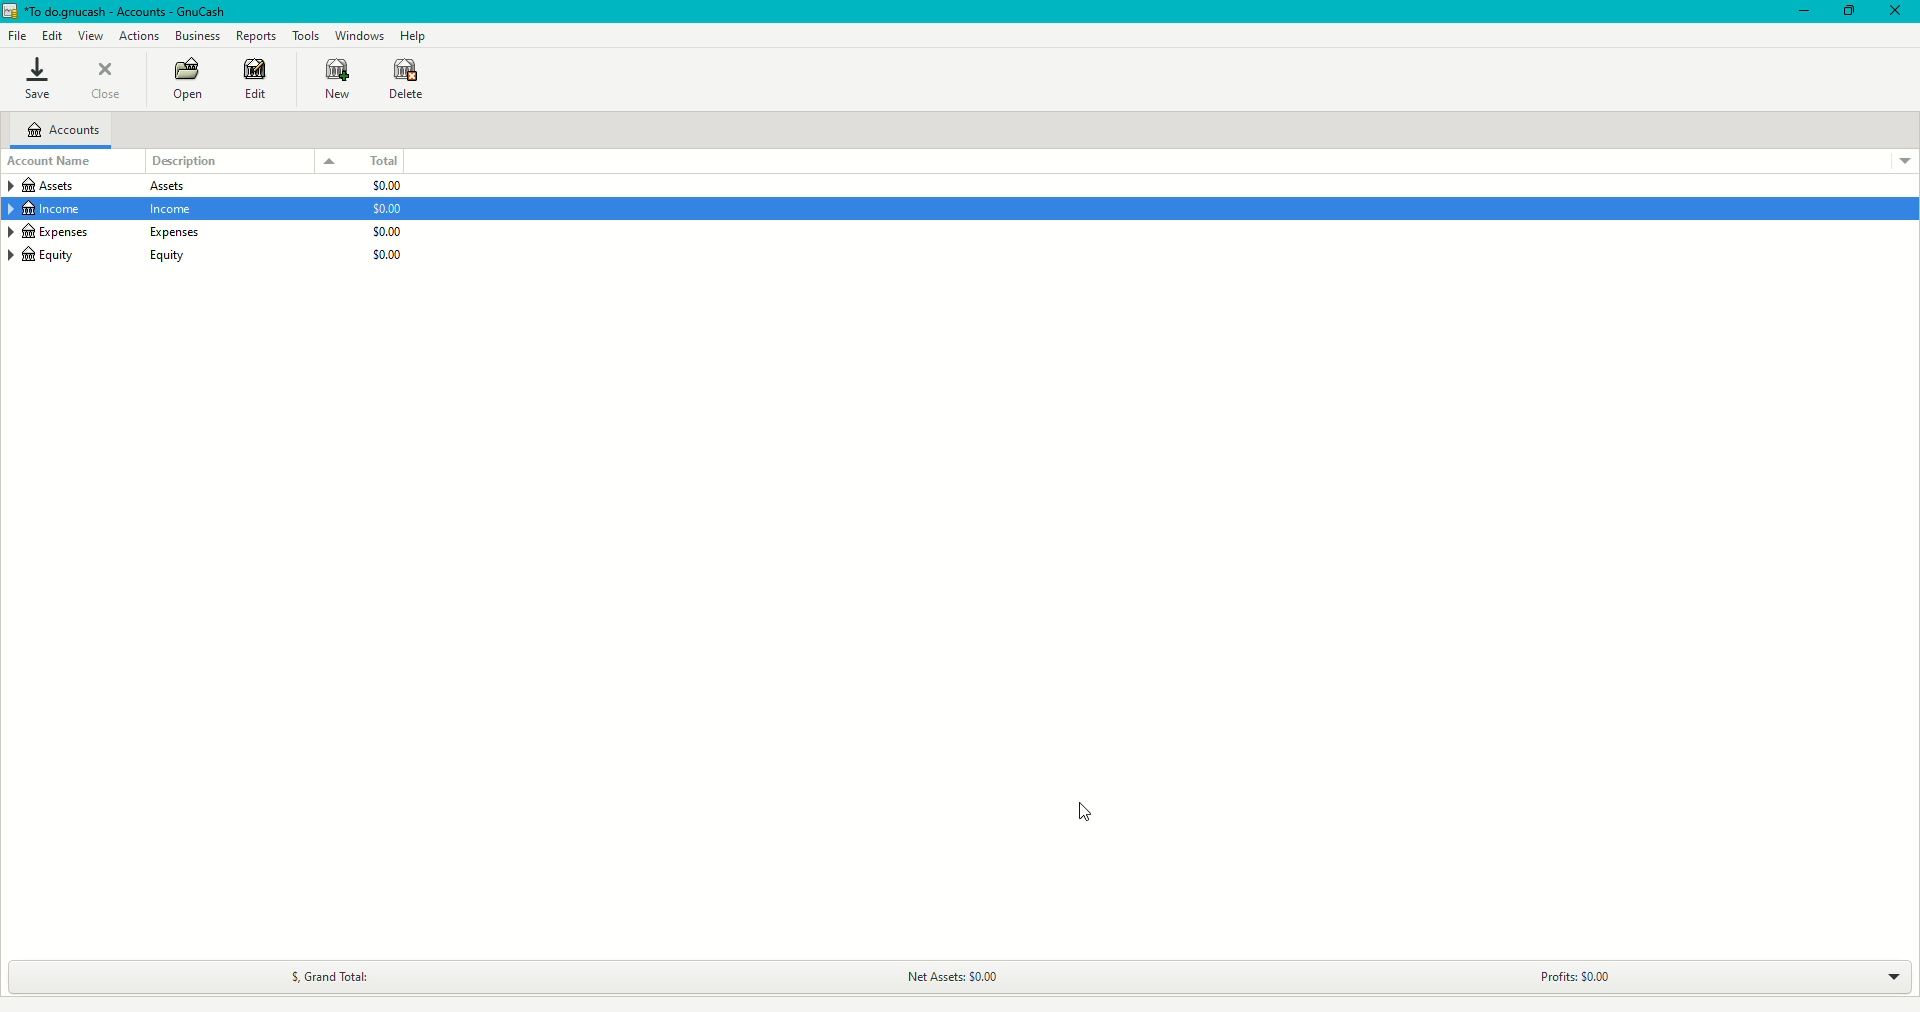 This screenshot has width=1920, height=1012. What do you see at coordinates (414, 36) in the screenshot?
I see `Help` at bounding box center [414, 36].